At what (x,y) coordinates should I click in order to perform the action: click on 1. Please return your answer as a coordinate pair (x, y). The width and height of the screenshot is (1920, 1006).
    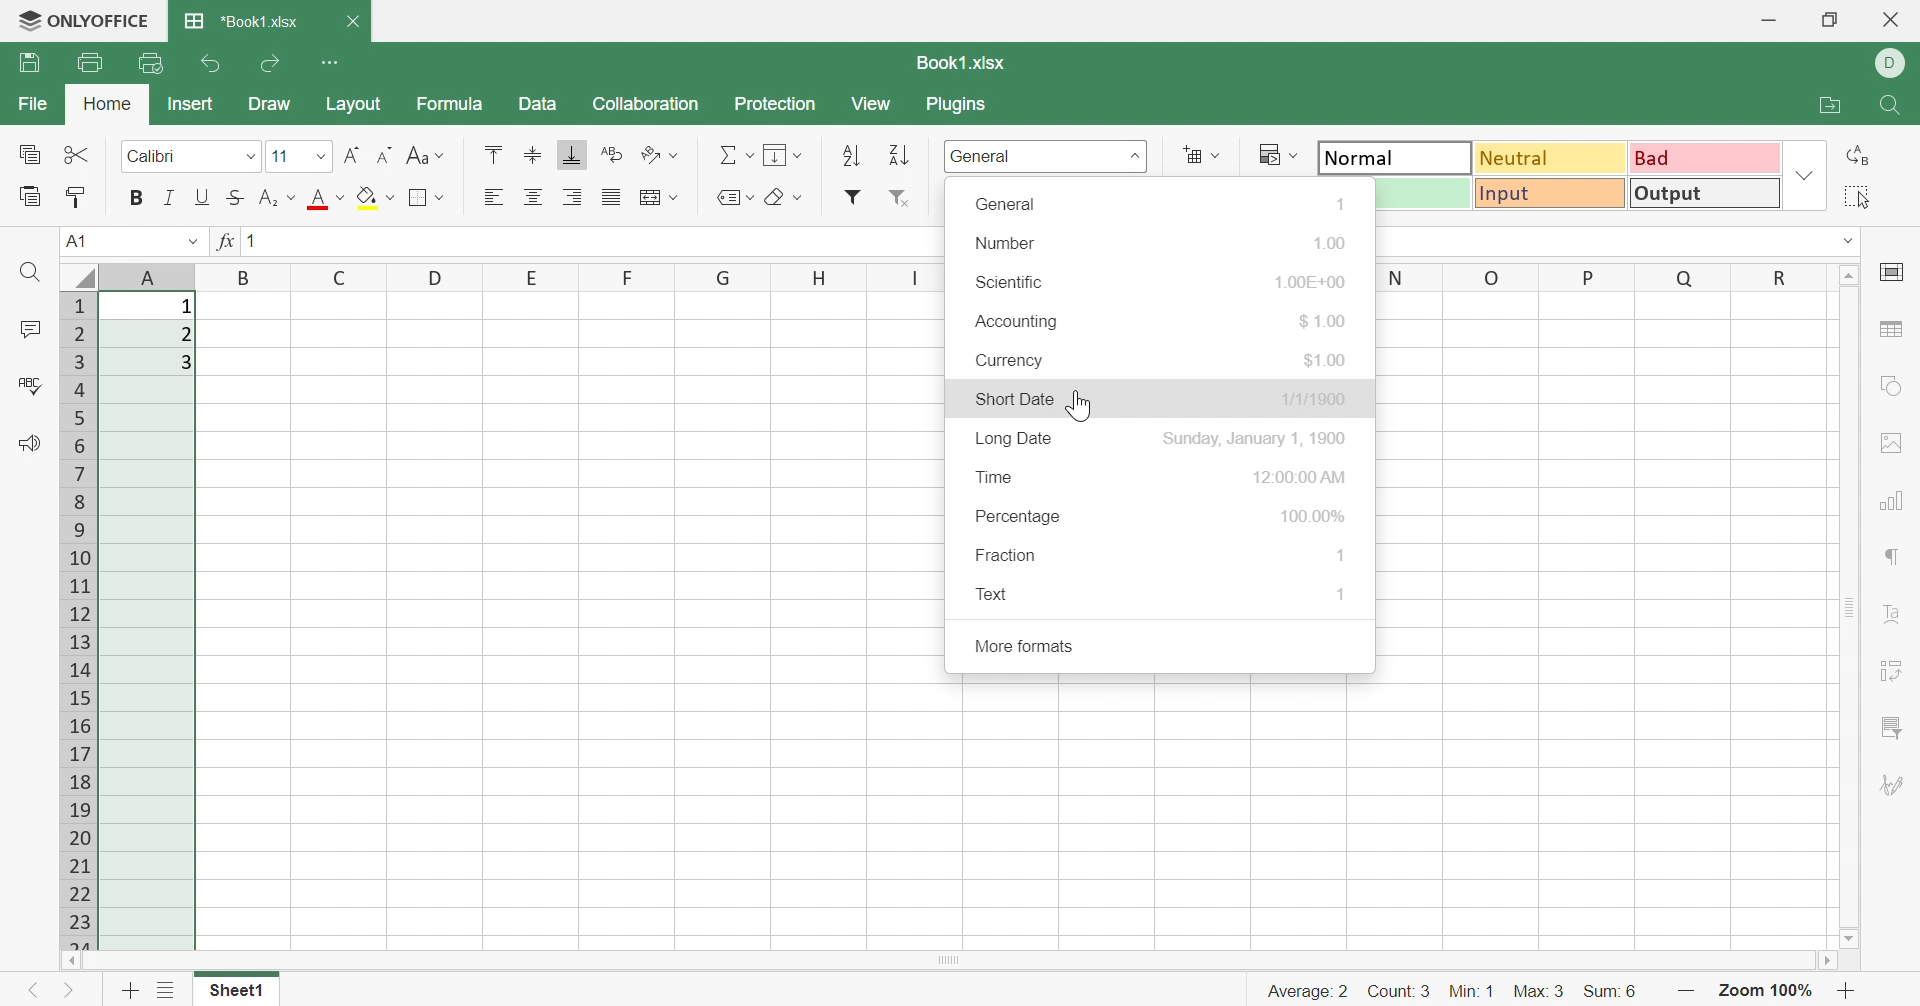
    Looking at the image, I should click on (187, 307).